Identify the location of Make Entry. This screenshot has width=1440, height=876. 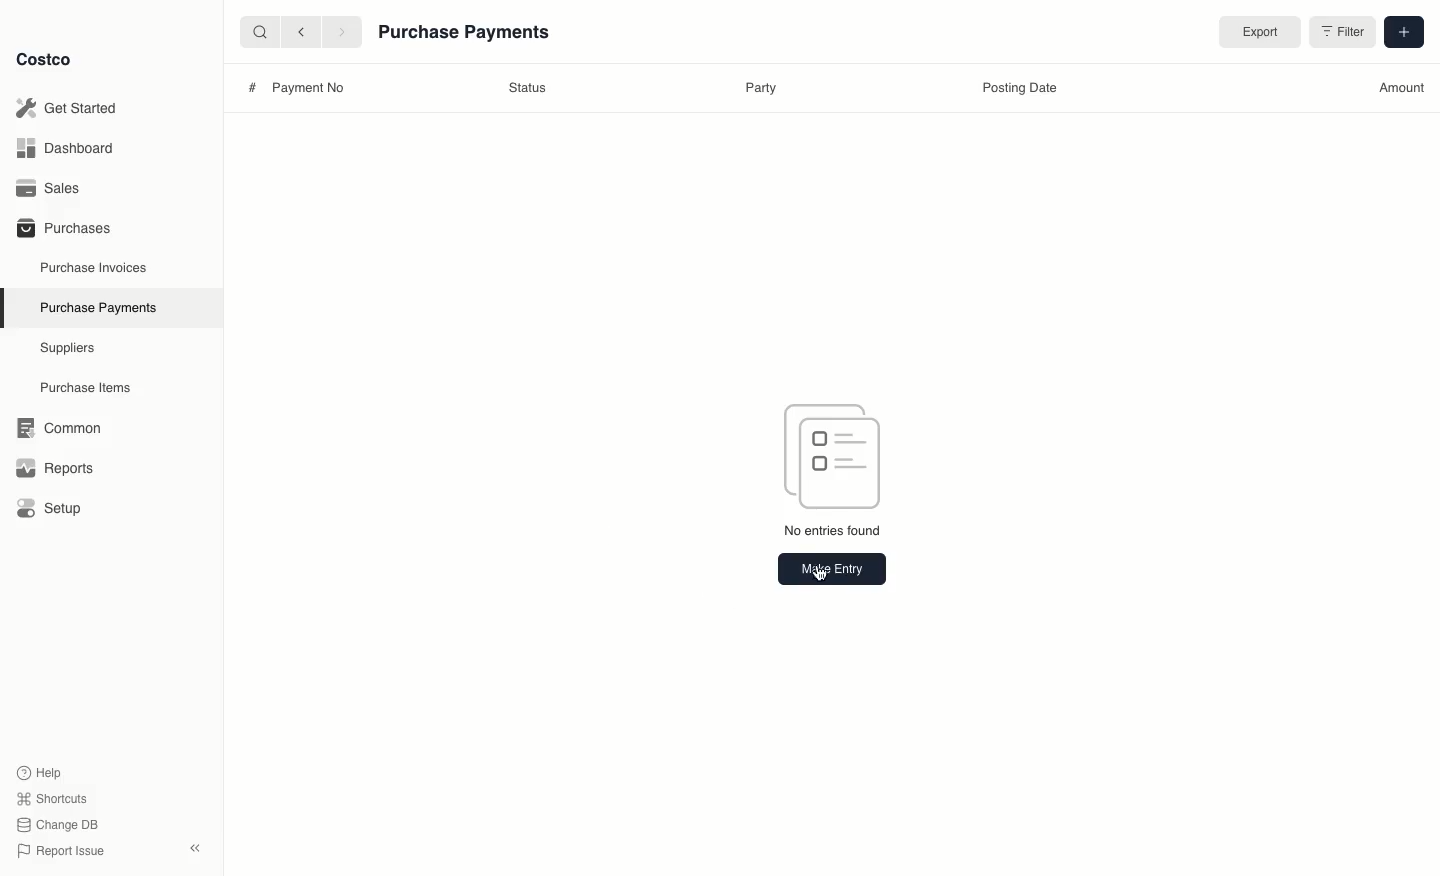
(831, 568).